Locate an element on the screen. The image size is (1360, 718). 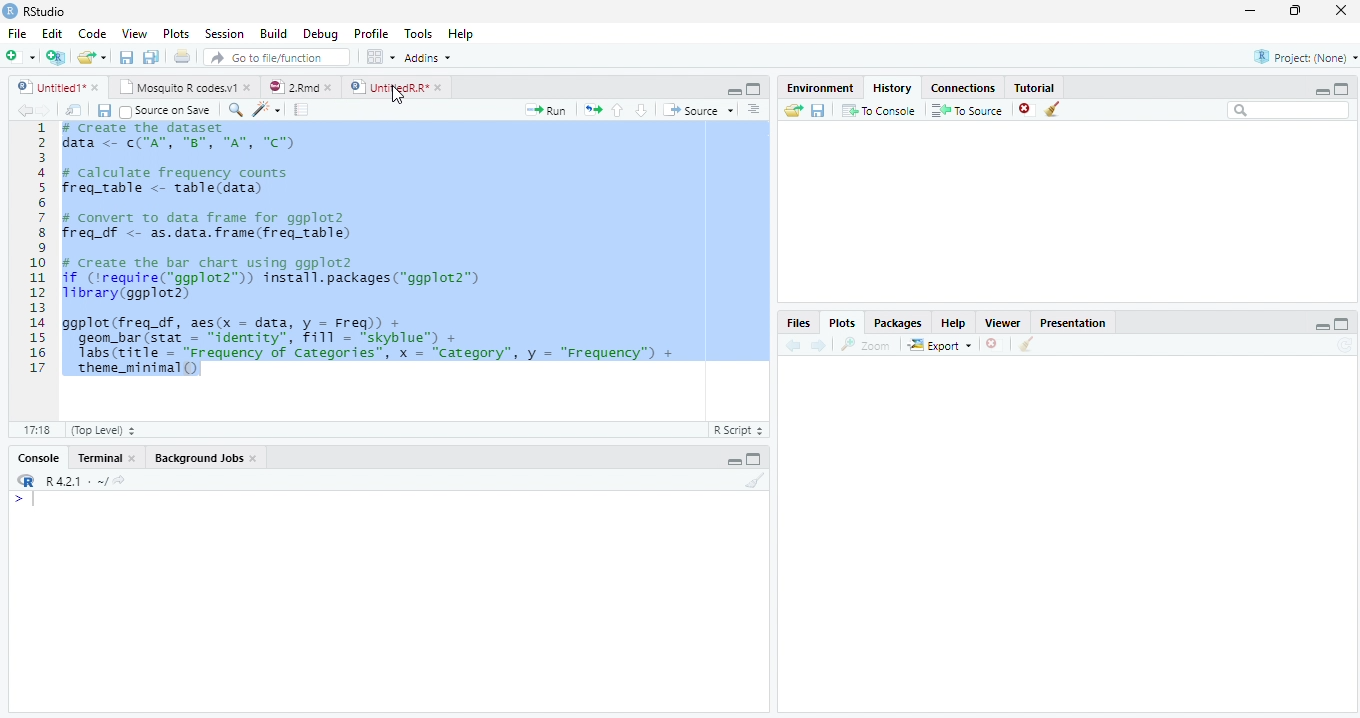
New file is located at coordinates (20, 56).